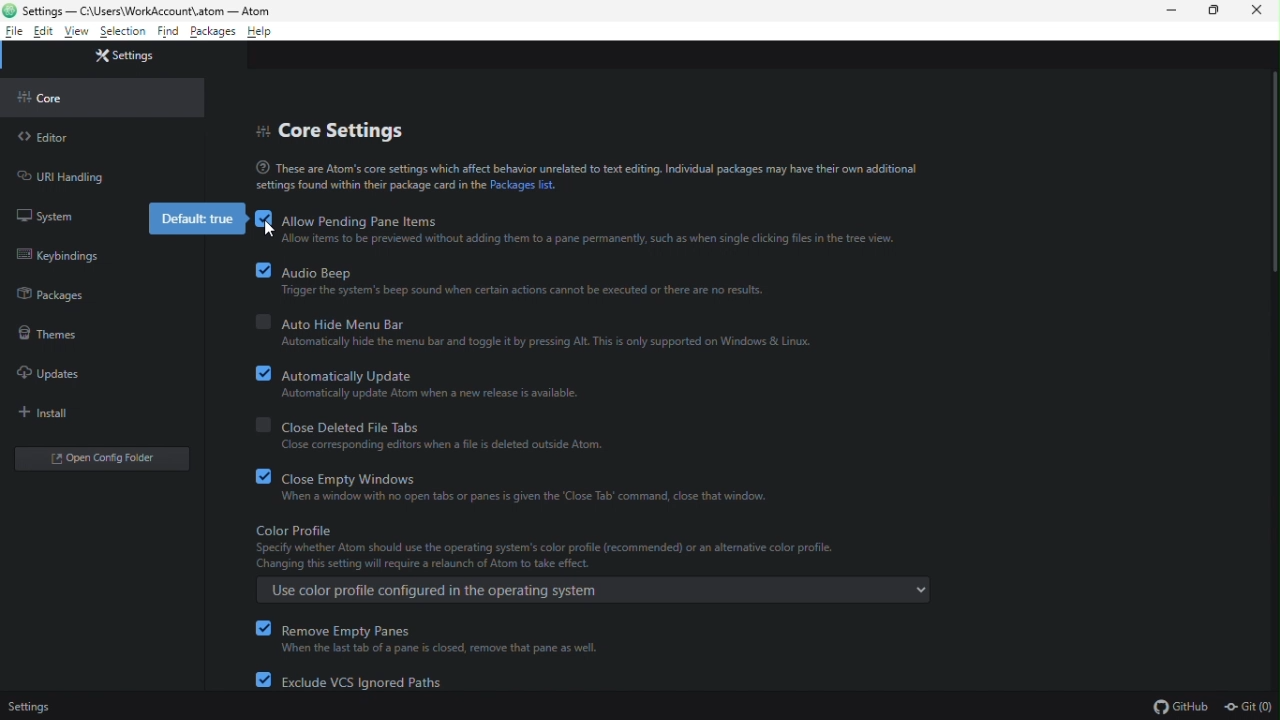  Describe the element at coordinates (272, 231) in the screenshot. I see `cursor` at that location.